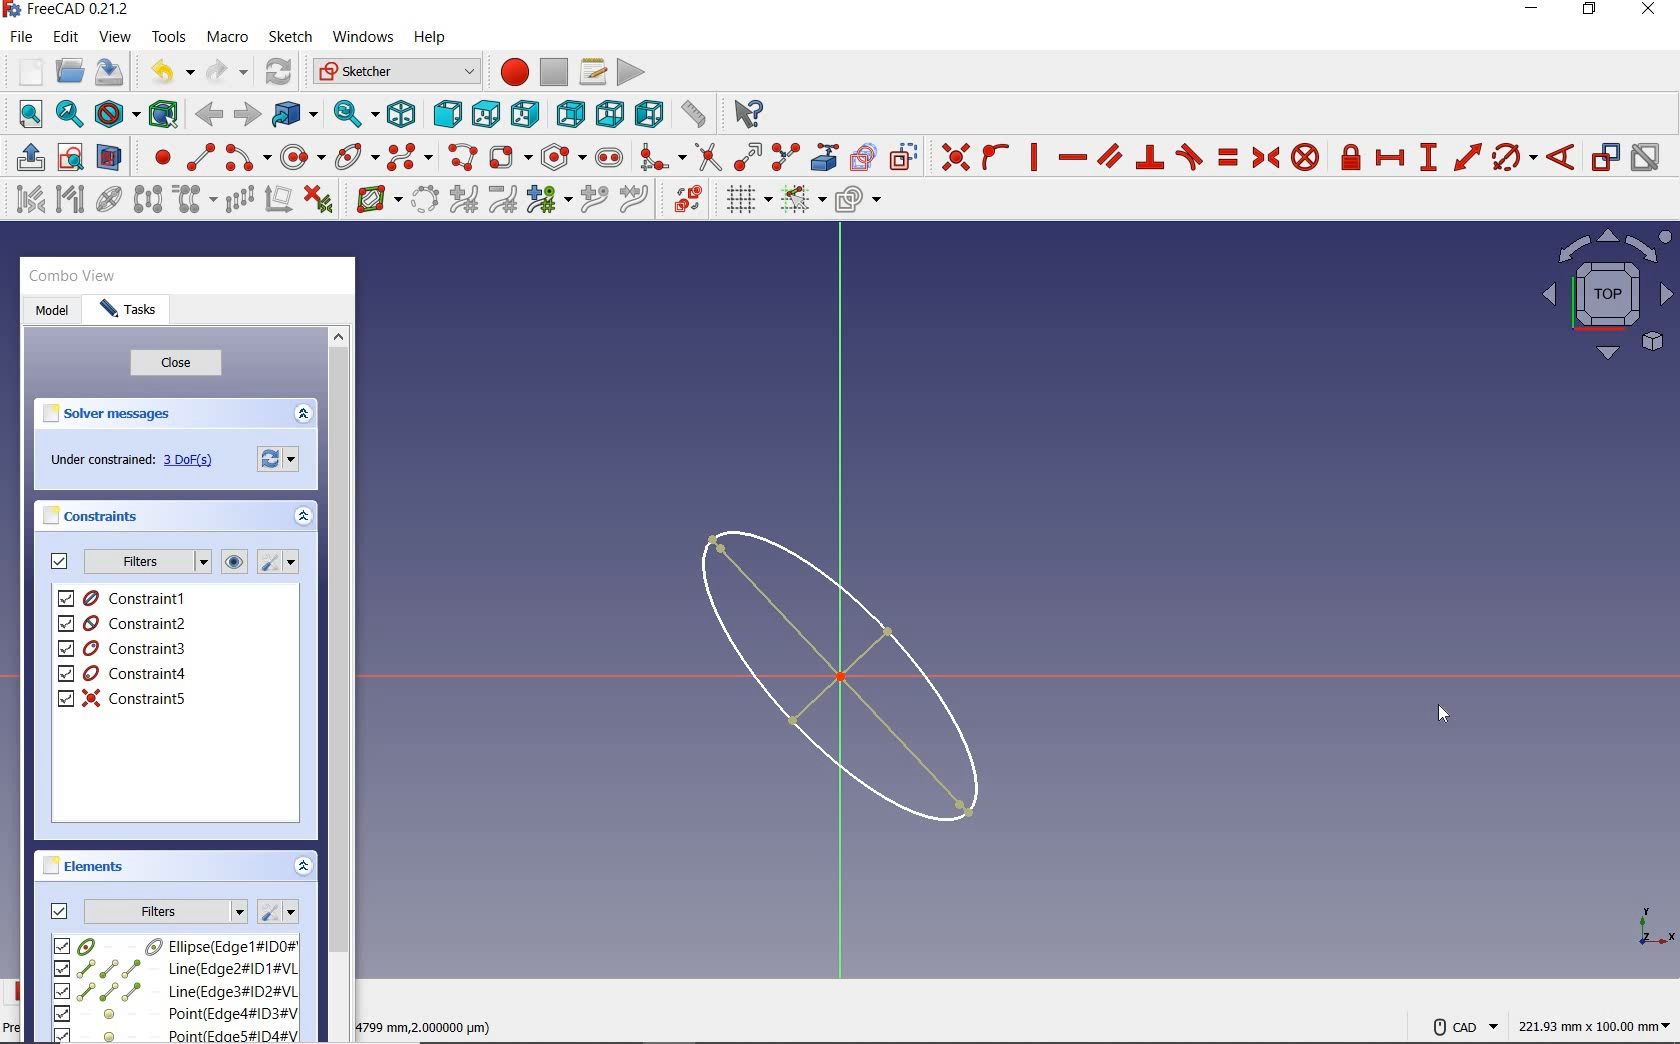  Describe the element at coordinates (87, 865) in the screenshot. I see `elements` at that location.